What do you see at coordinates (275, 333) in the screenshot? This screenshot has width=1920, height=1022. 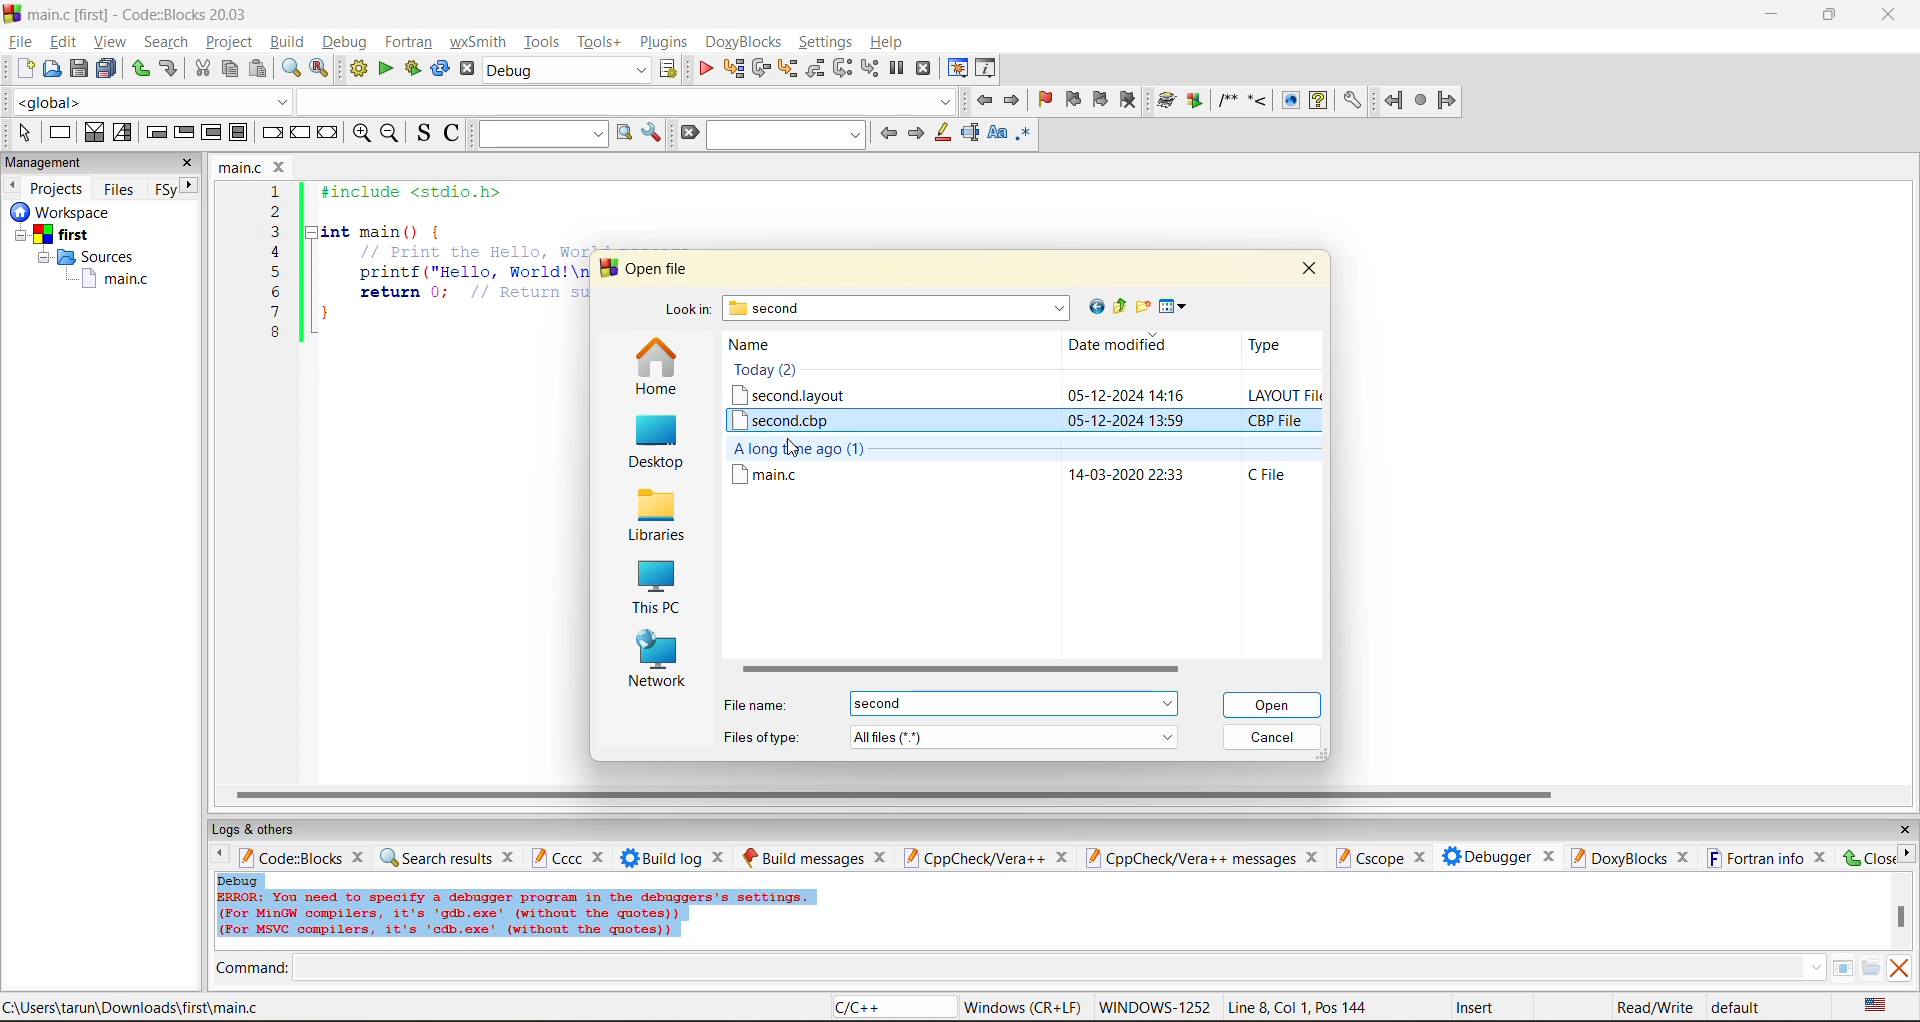 I see `8` at bounding box center [275, 333].